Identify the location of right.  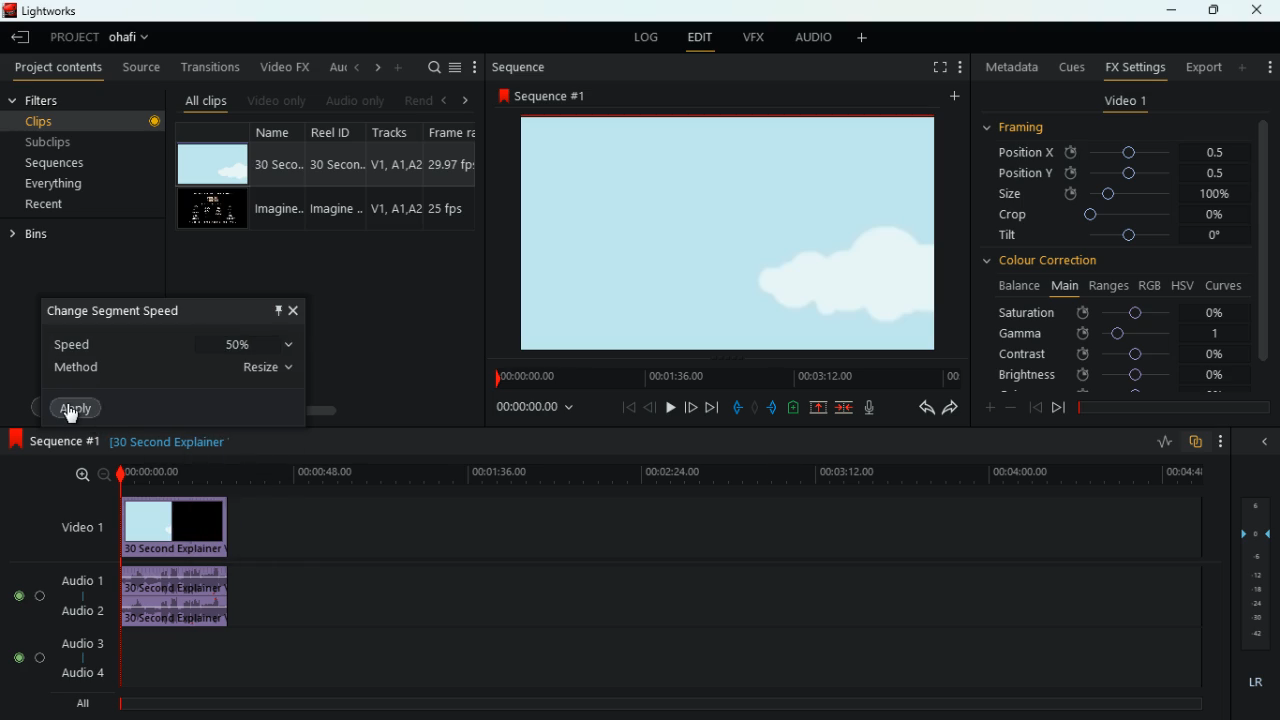
(374, 67).